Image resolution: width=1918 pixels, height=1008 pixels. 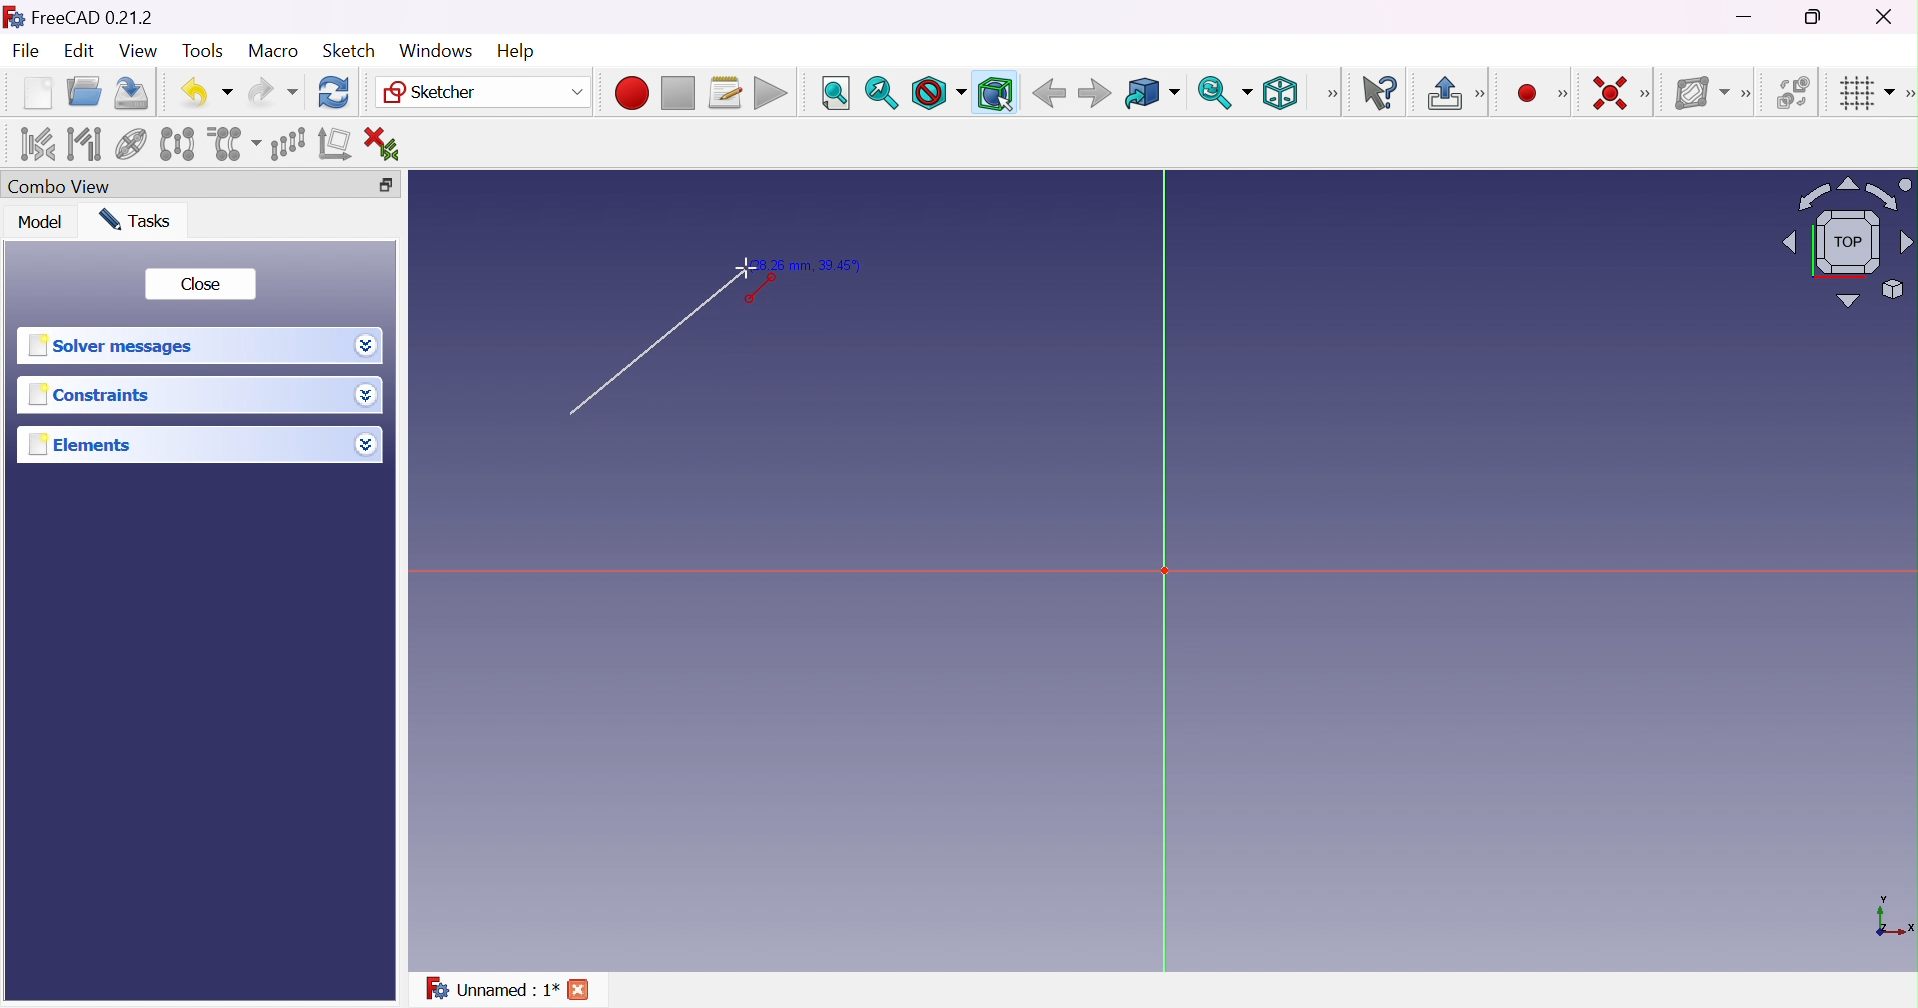 I want to click on [View], so click(x=1332, y=93).